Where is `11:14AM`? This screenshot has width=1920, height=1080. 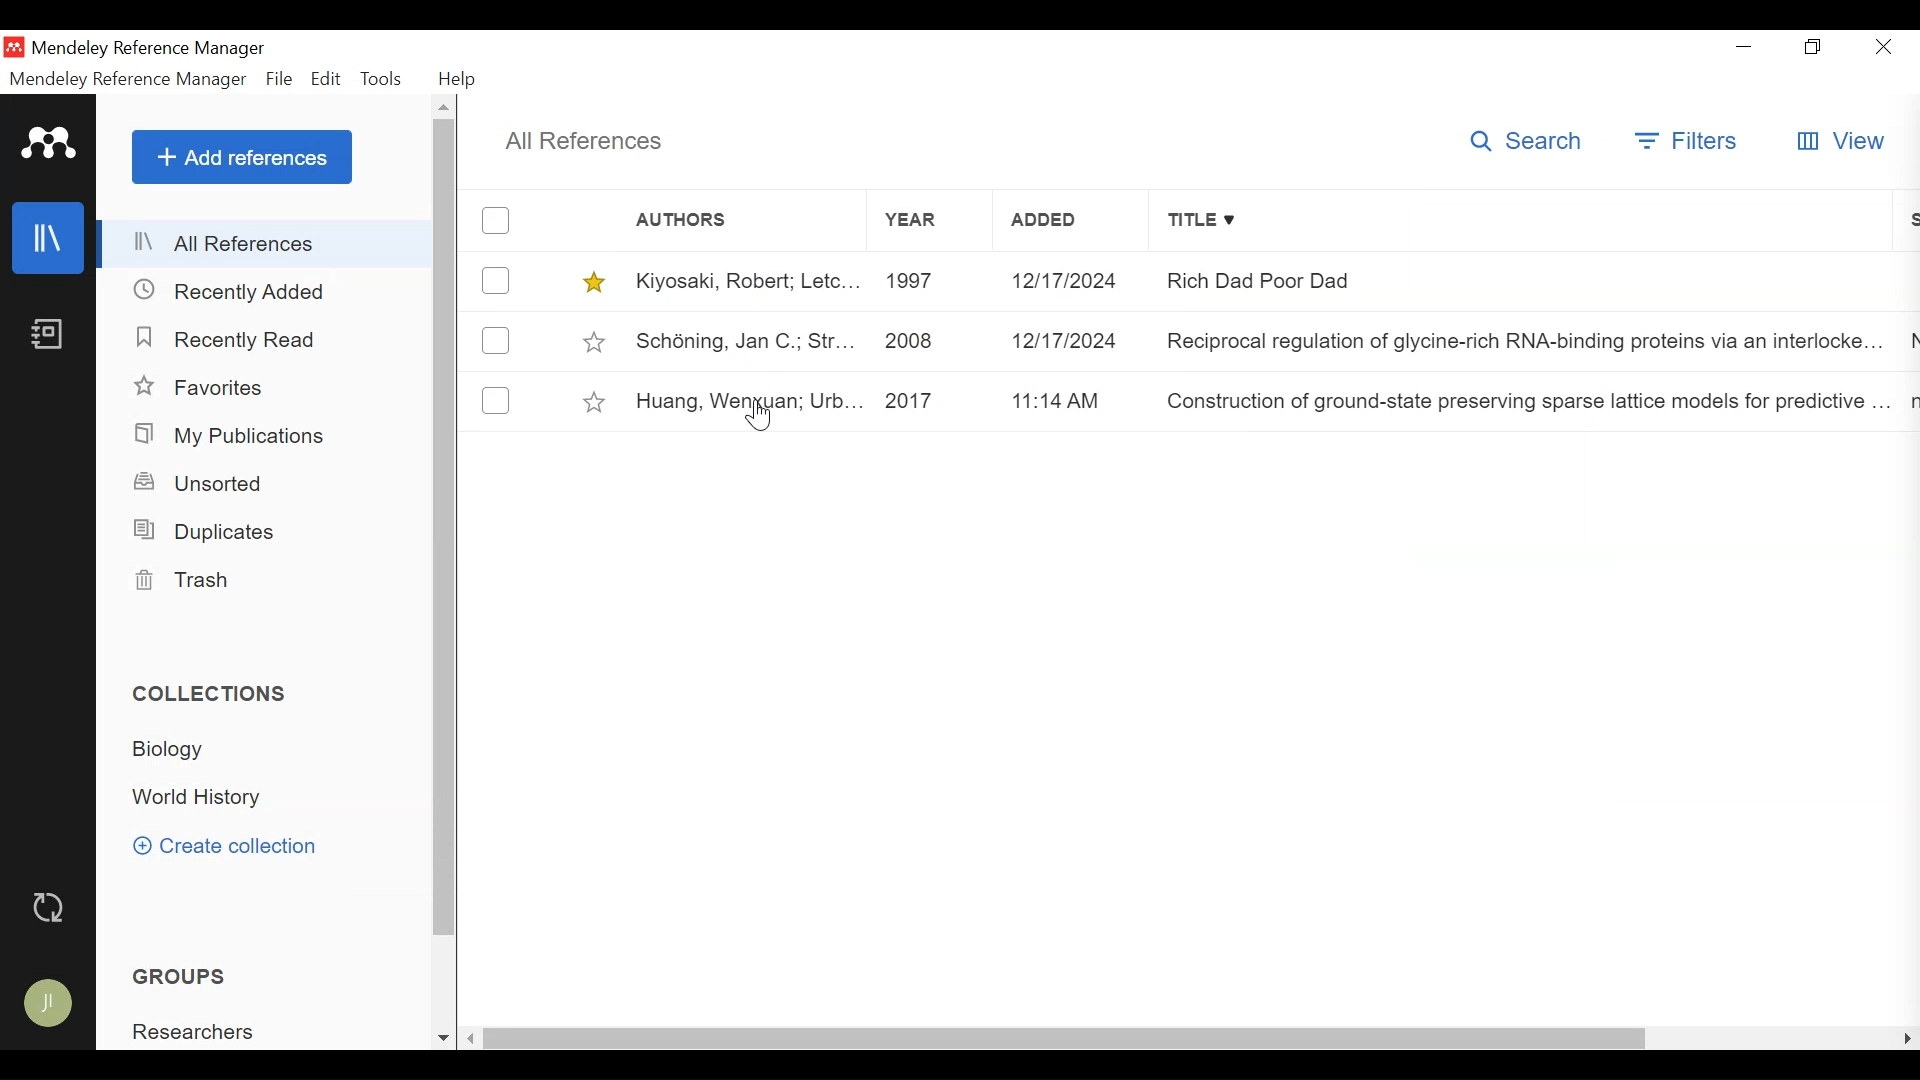
11:14AM is located at coordinates (1072, 400).